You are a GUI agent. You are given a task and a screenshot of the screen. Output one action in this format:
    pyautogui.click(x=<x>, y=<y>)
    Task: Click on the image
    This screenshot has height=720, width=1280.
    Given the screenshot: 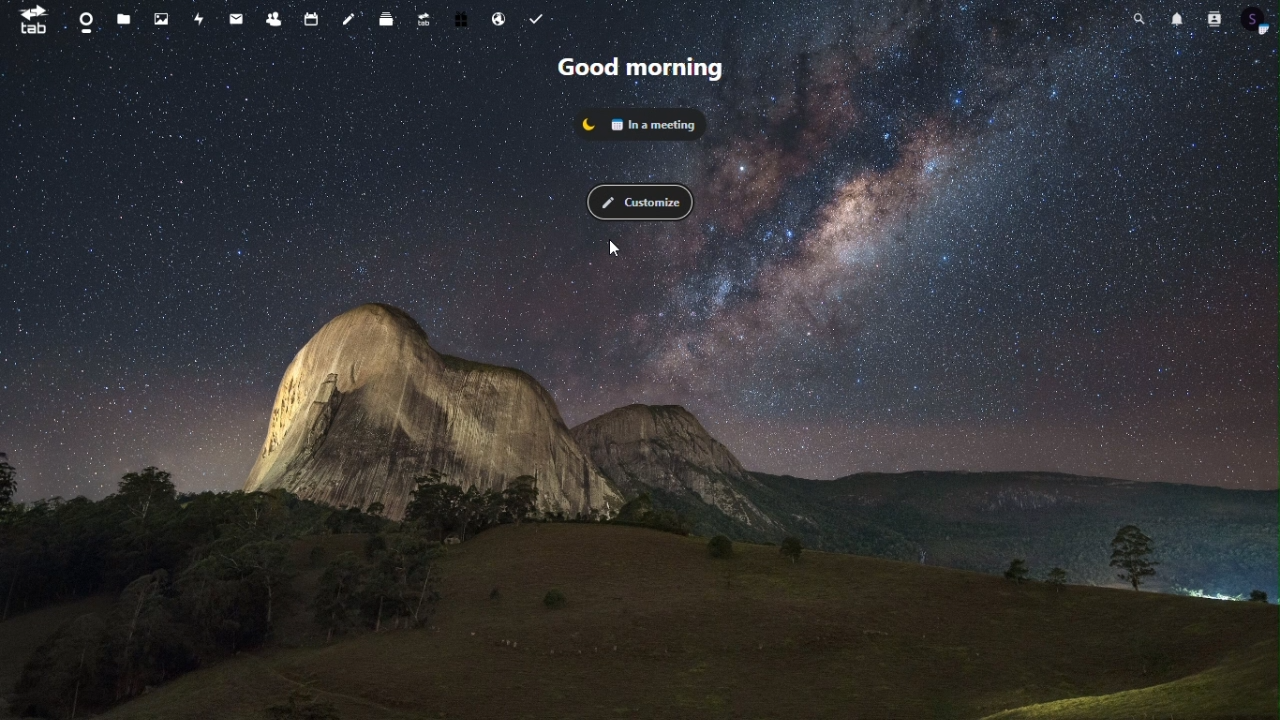 What is the action you would take?
    pyautogui.click(x=166, y=20)
    